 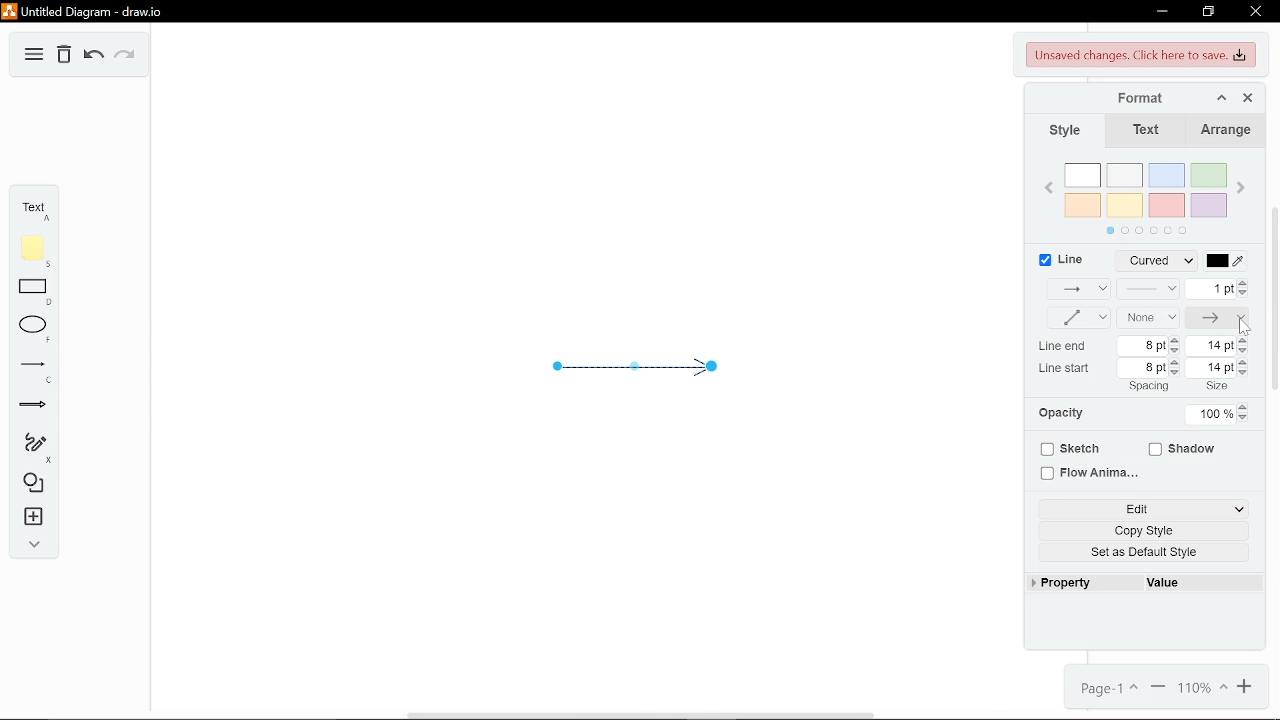 What do you see at coordinates (1245, 350) in the screenshot?
I see `Decrease line end size` at bounding box center [1245, 350].